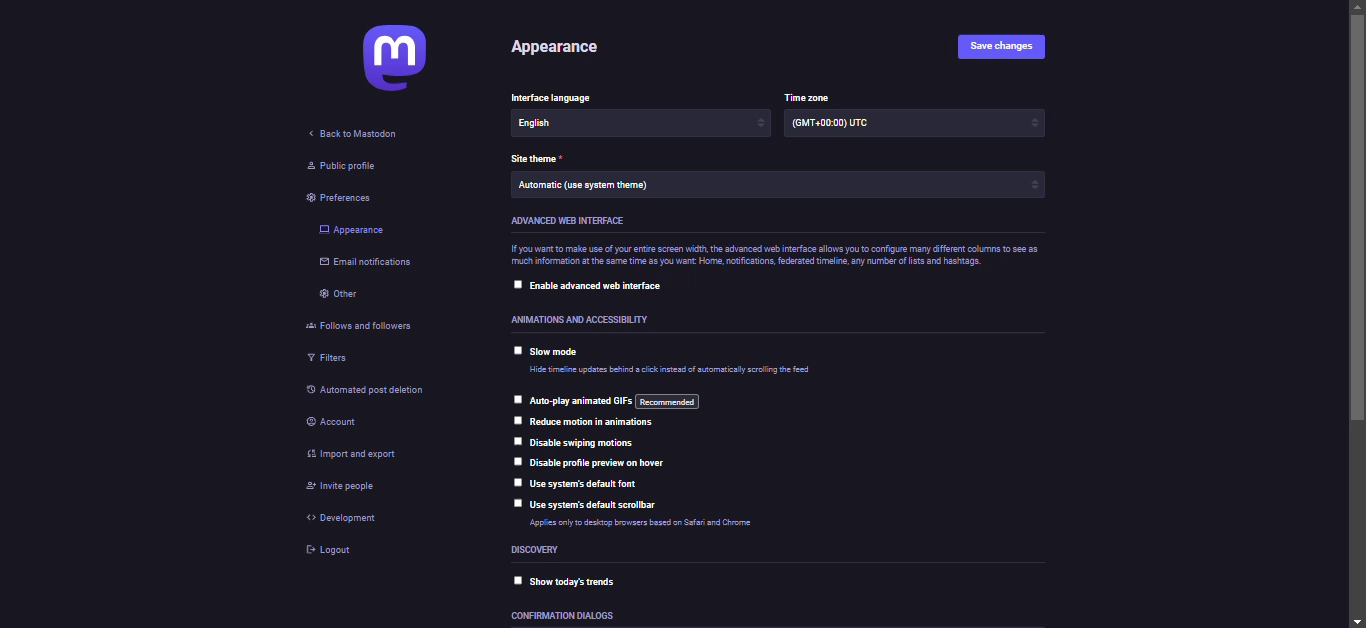 This screenshot has height=628, width=1366. What do you see at coordinates (369, 263) in the screenshot?
I see `email notifications` at bounding box center [369, 263].